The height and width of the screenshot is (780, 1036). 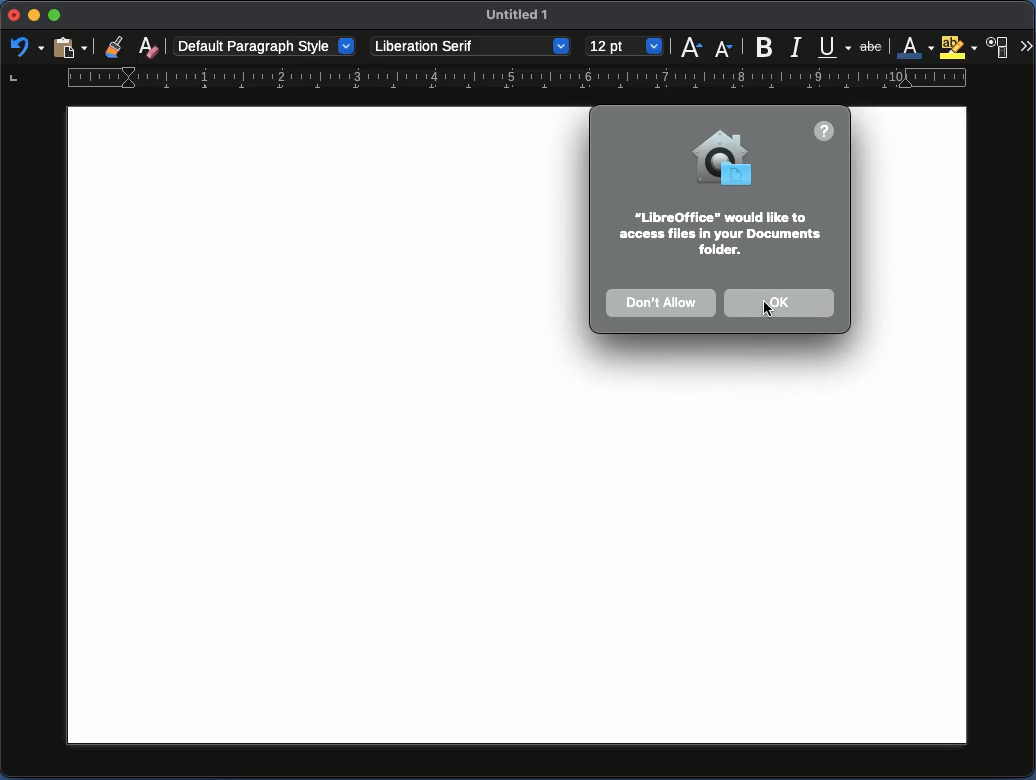 I want to click on Don't allow, so click(x=664, y=304).